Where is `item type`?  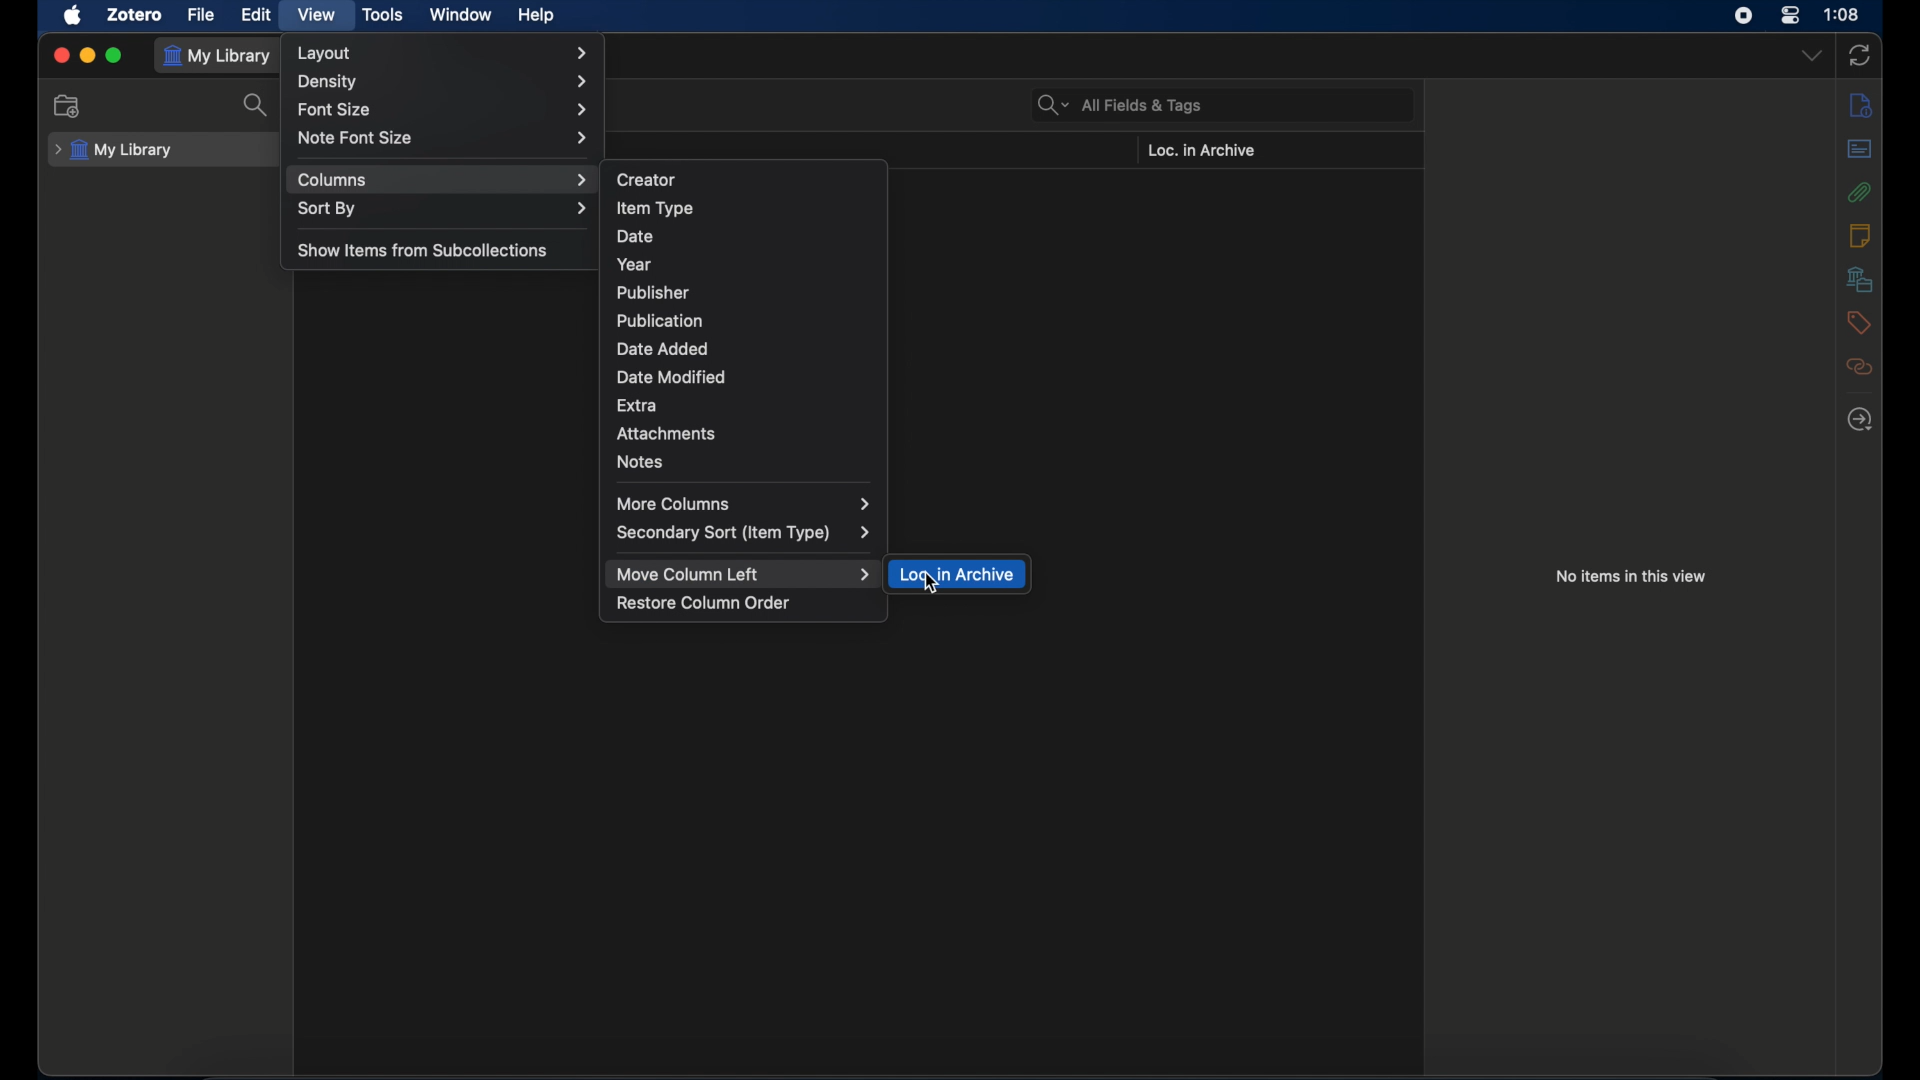
item type is located at coordinates (654, 208).